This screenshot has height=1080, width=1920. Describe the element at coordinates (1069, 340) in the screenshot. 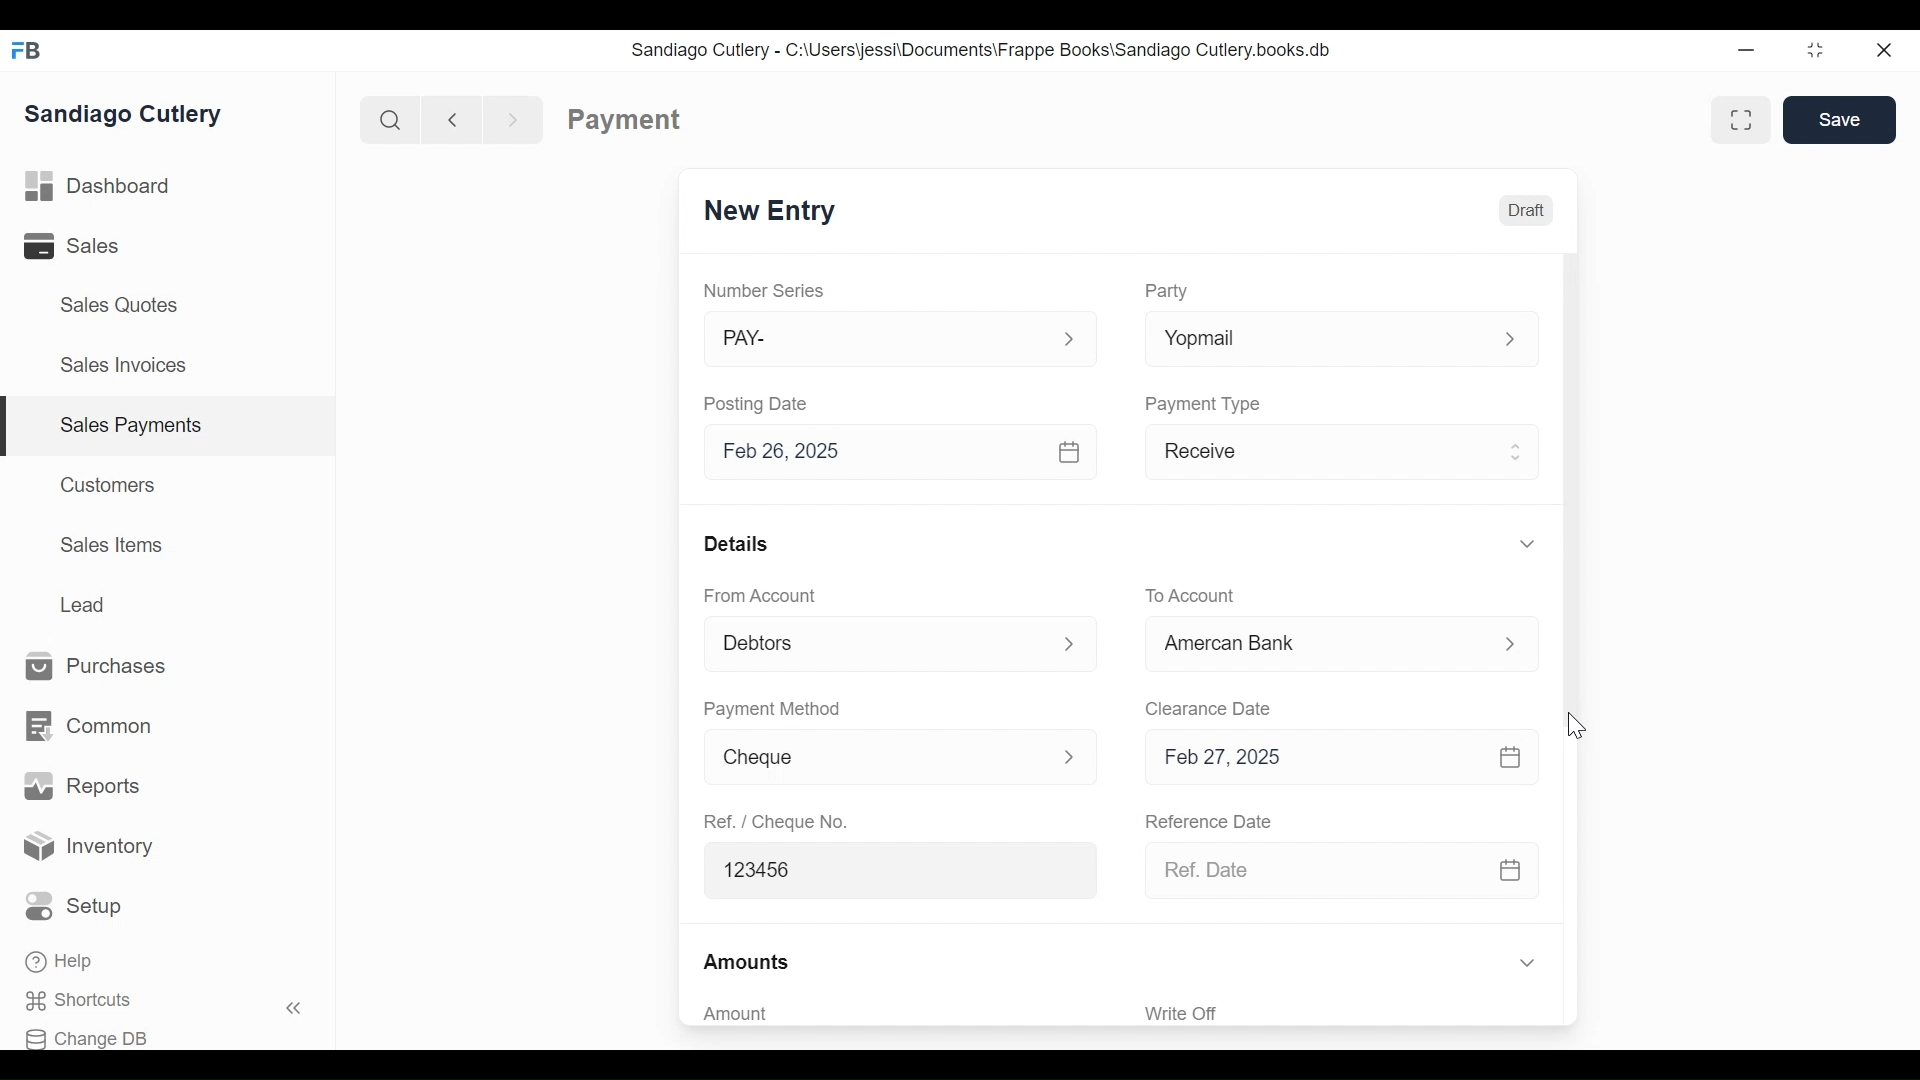

I see `Expand` at that location.